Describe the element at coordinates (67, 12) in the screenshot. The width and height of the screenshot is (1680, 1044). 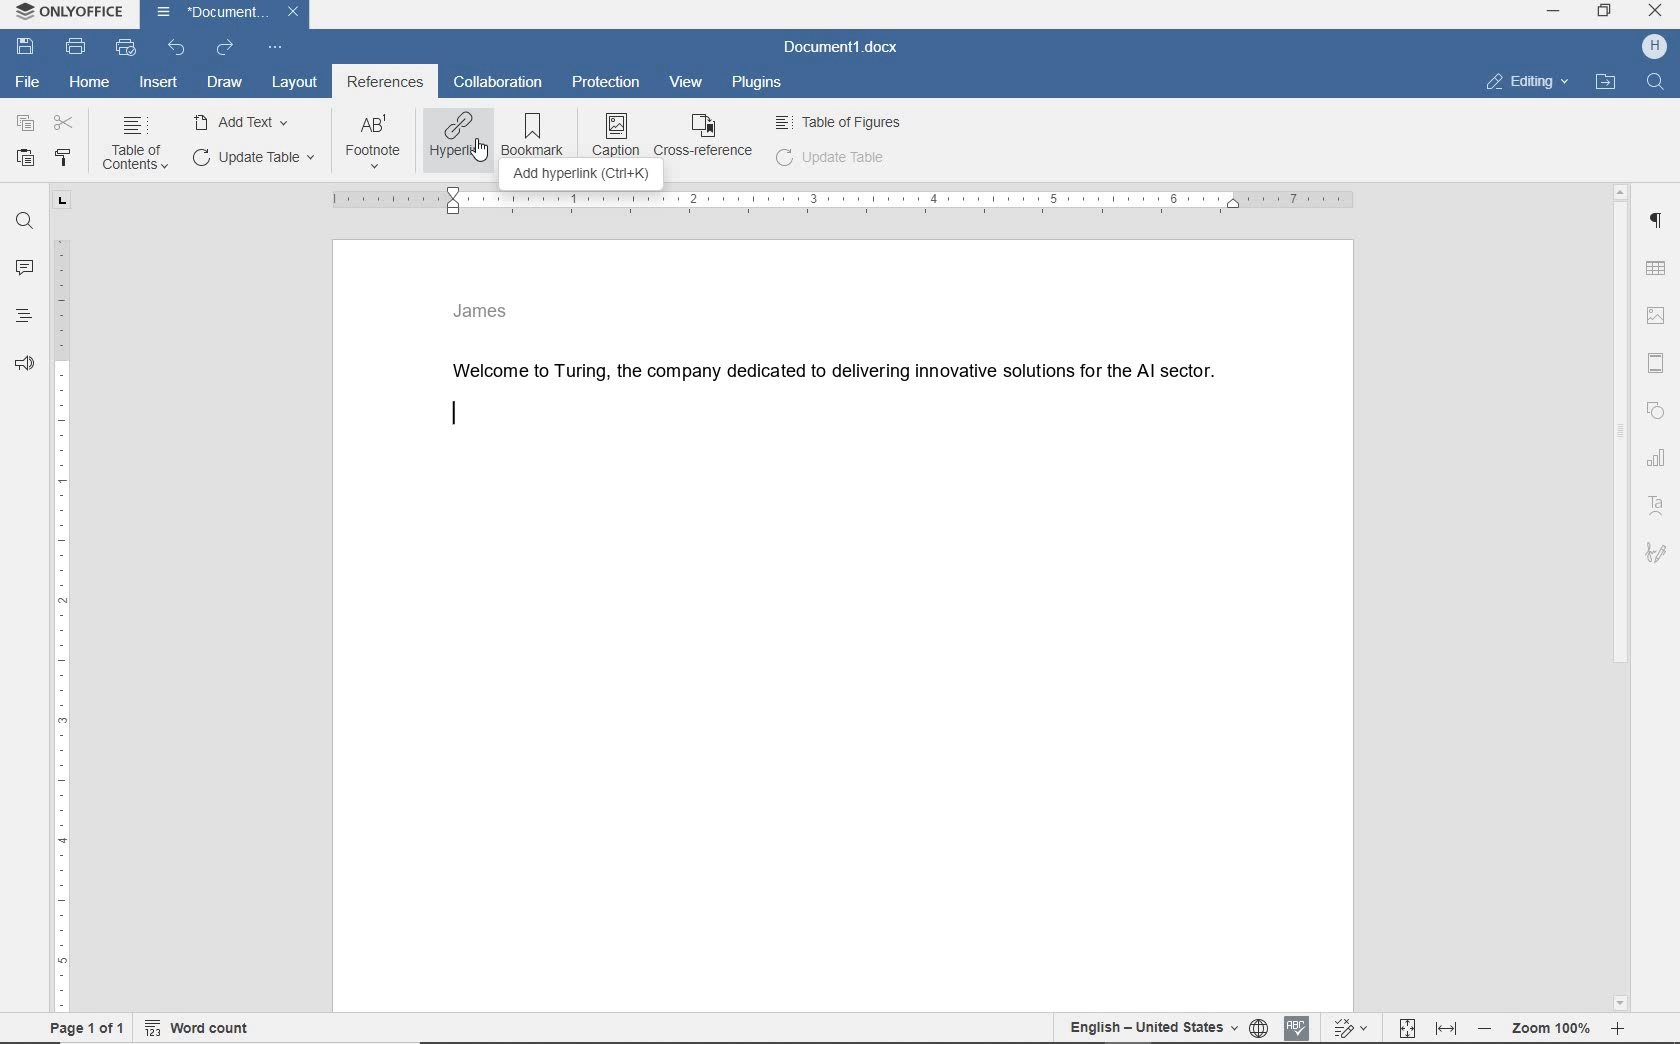
I see `ONLYOFFICE` at that location.